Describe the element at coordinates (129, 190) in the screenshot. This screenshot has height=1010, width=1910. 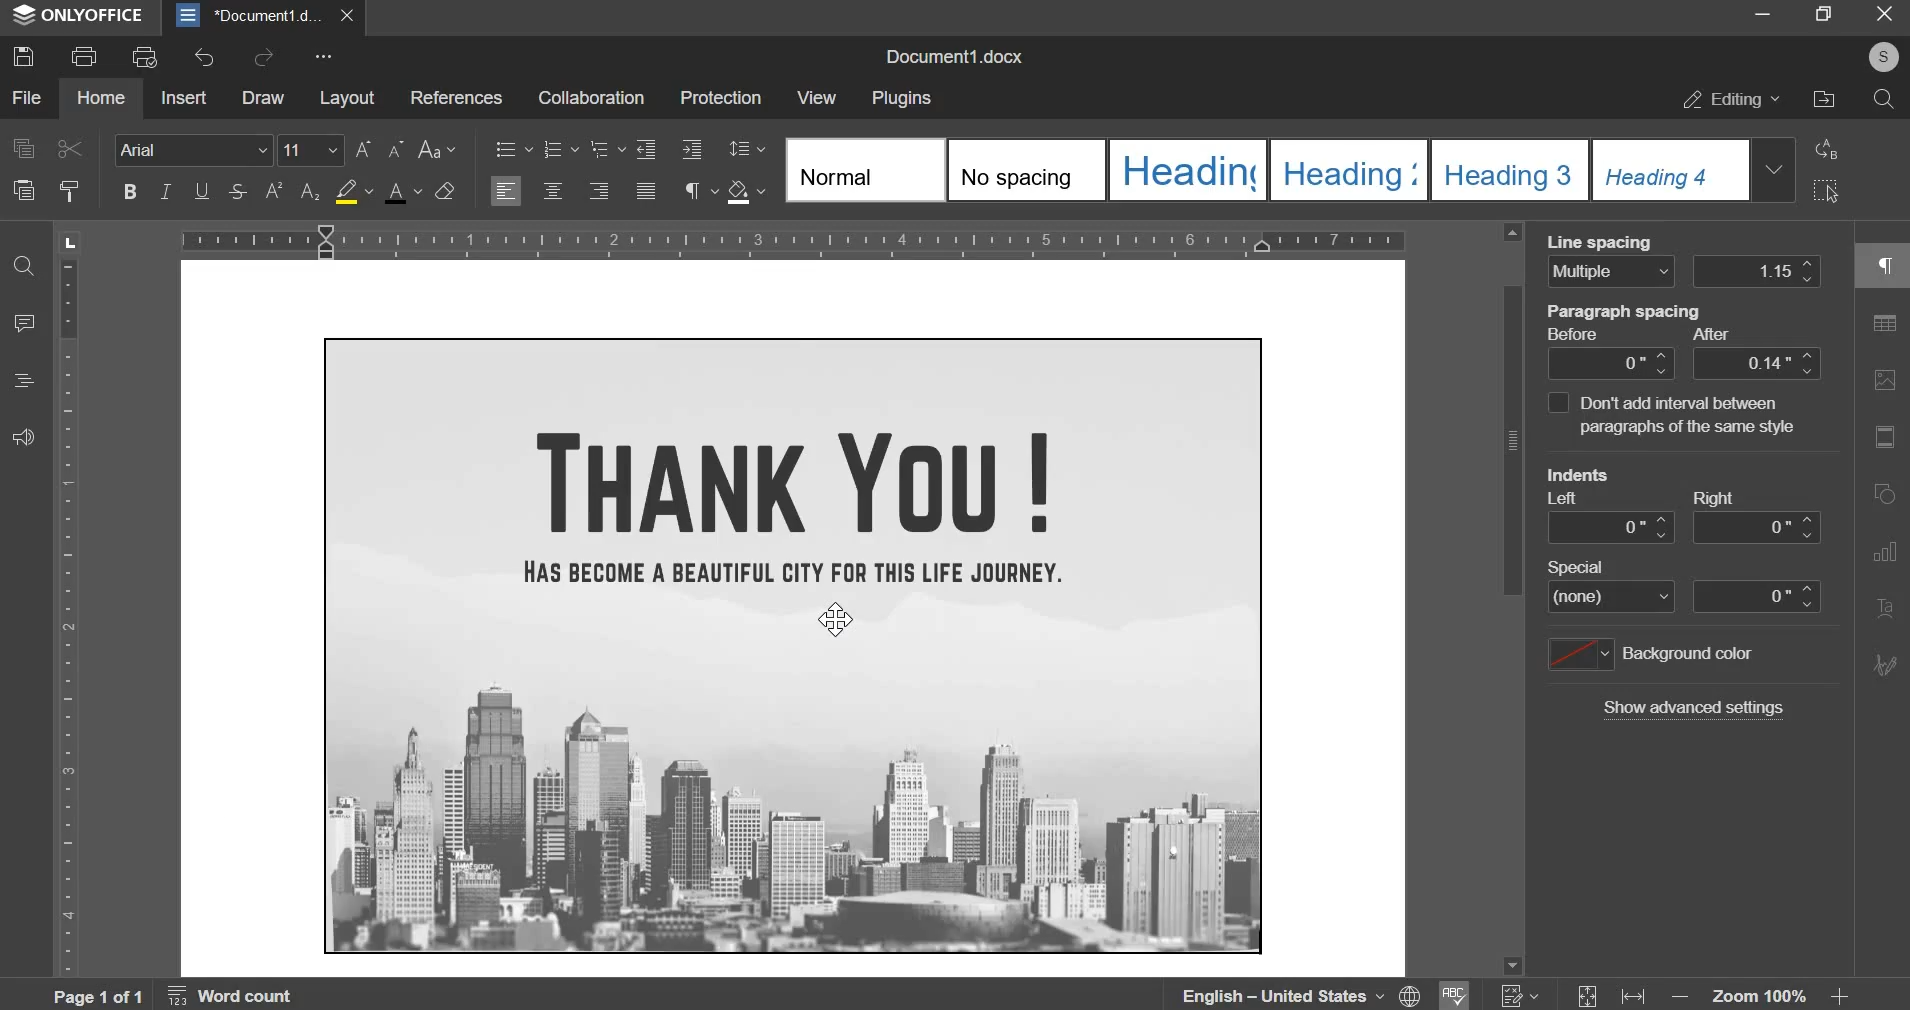
I see `bold` at that location.